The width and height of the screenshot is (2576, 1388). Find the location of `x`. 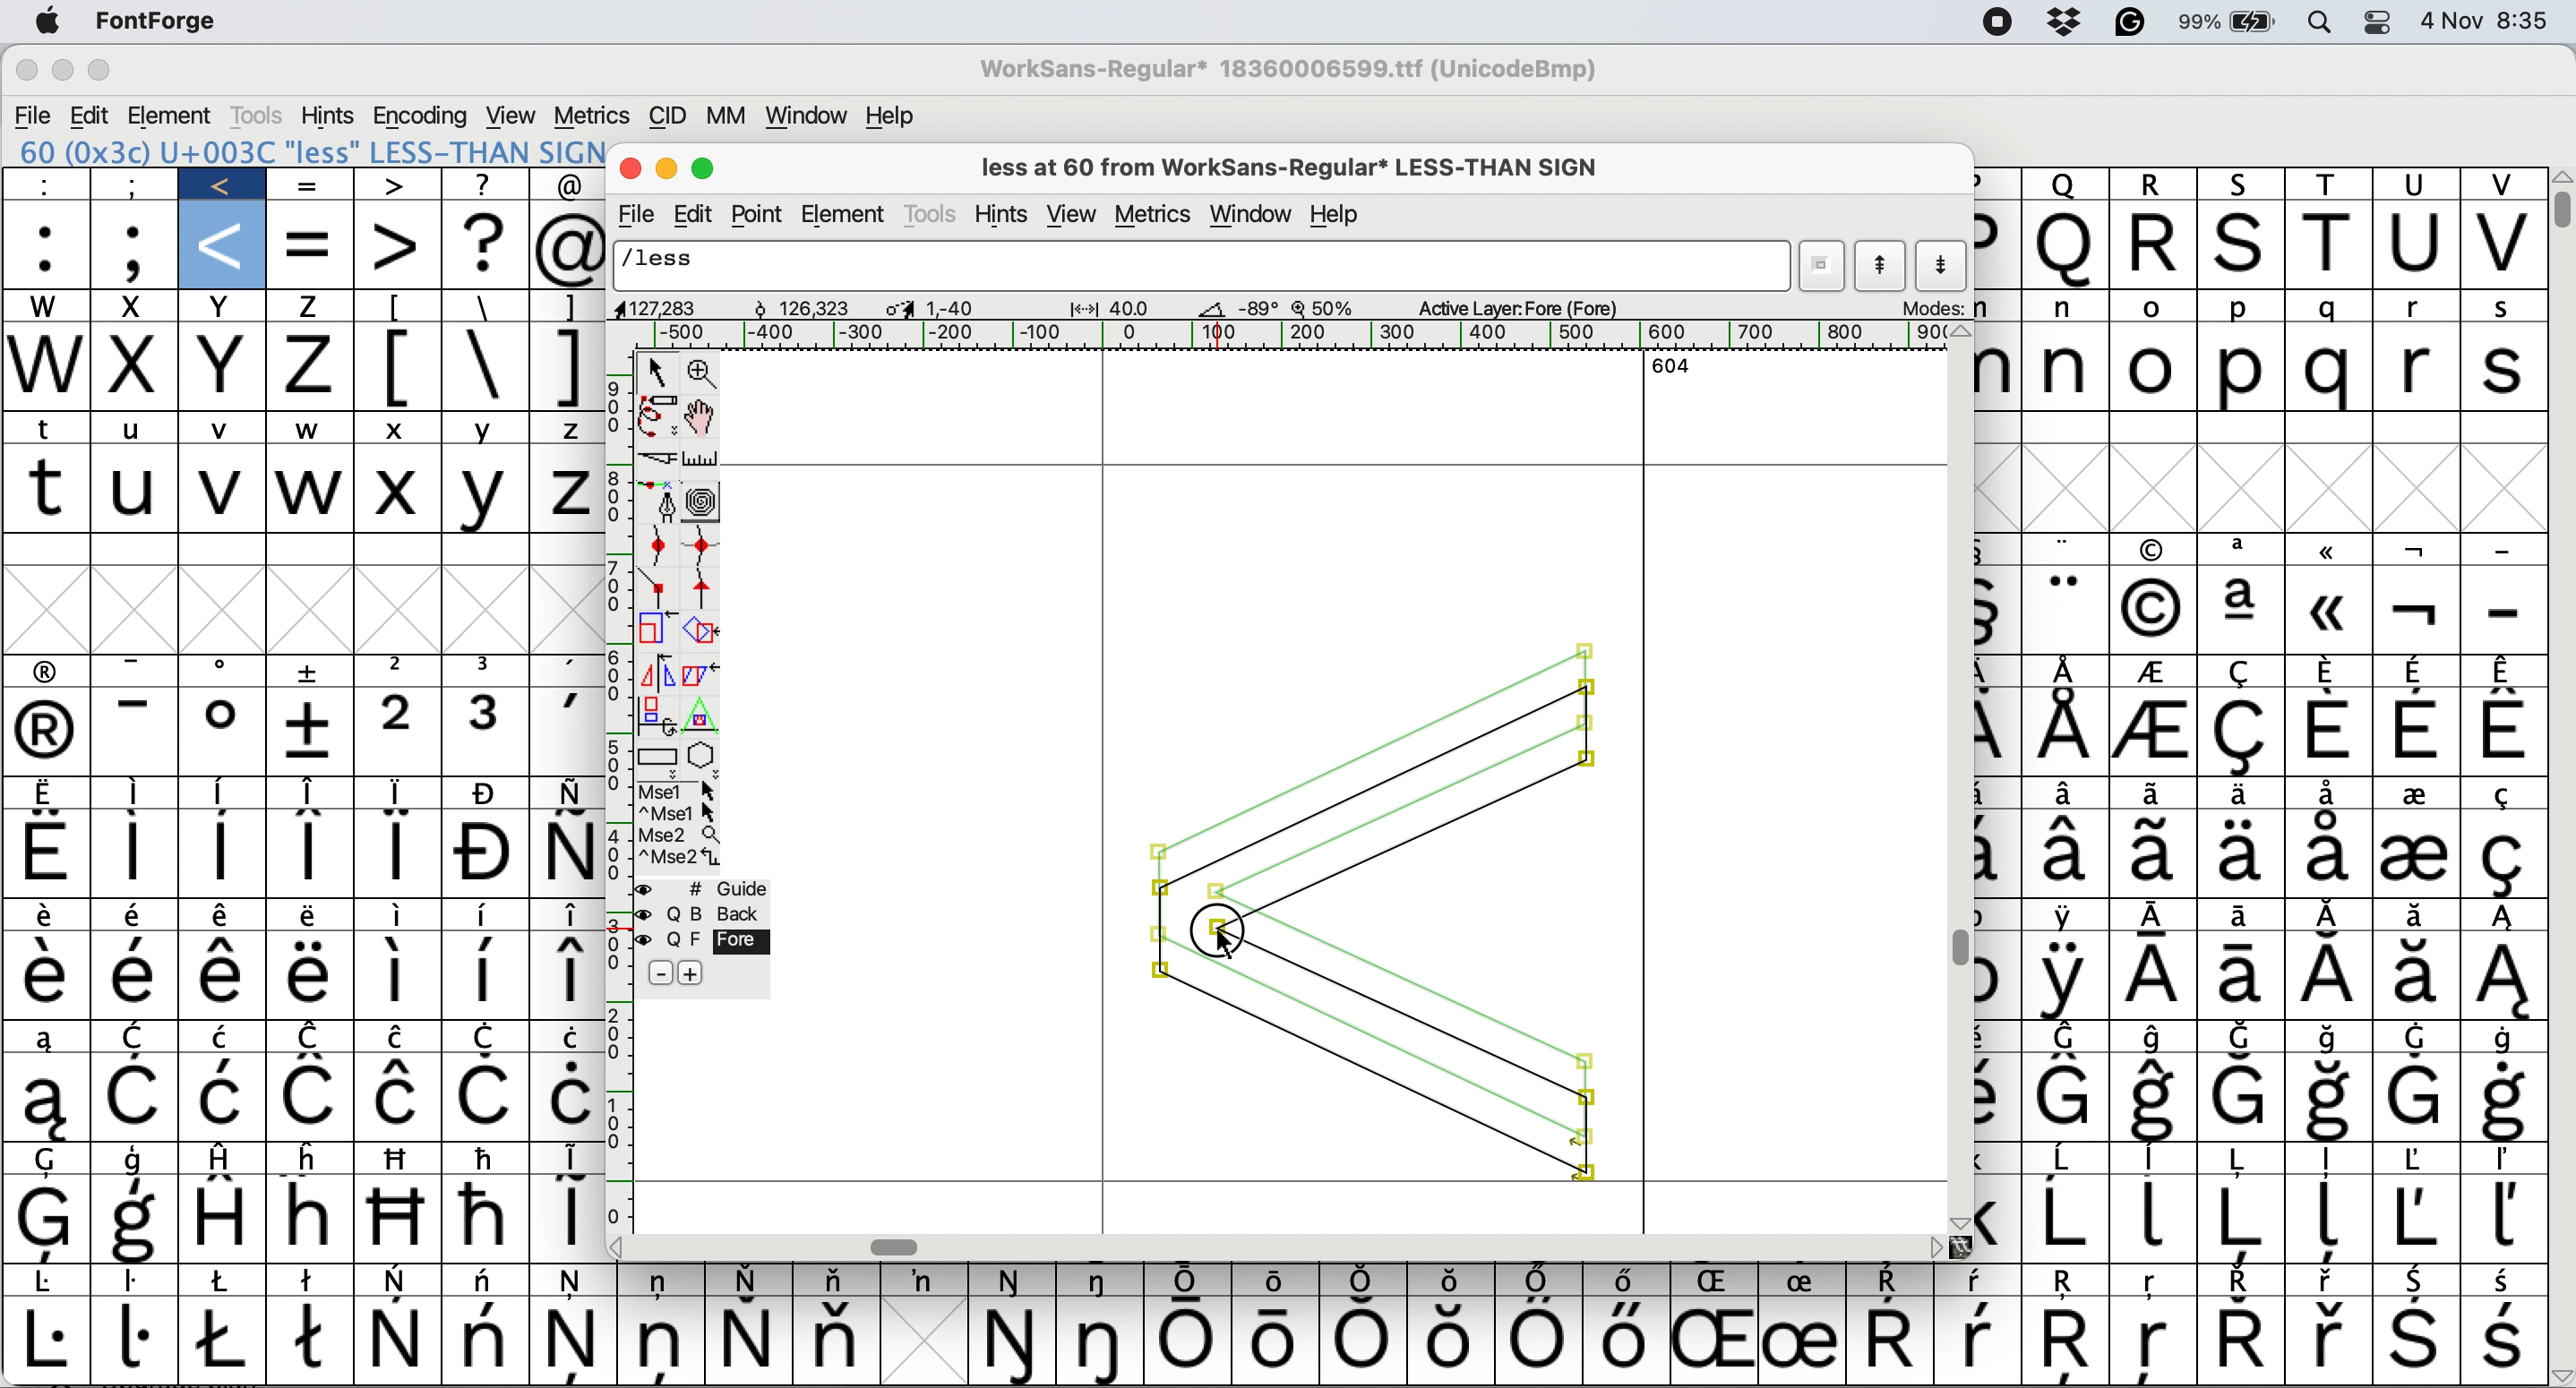

x is located at coordinates (137, 367).